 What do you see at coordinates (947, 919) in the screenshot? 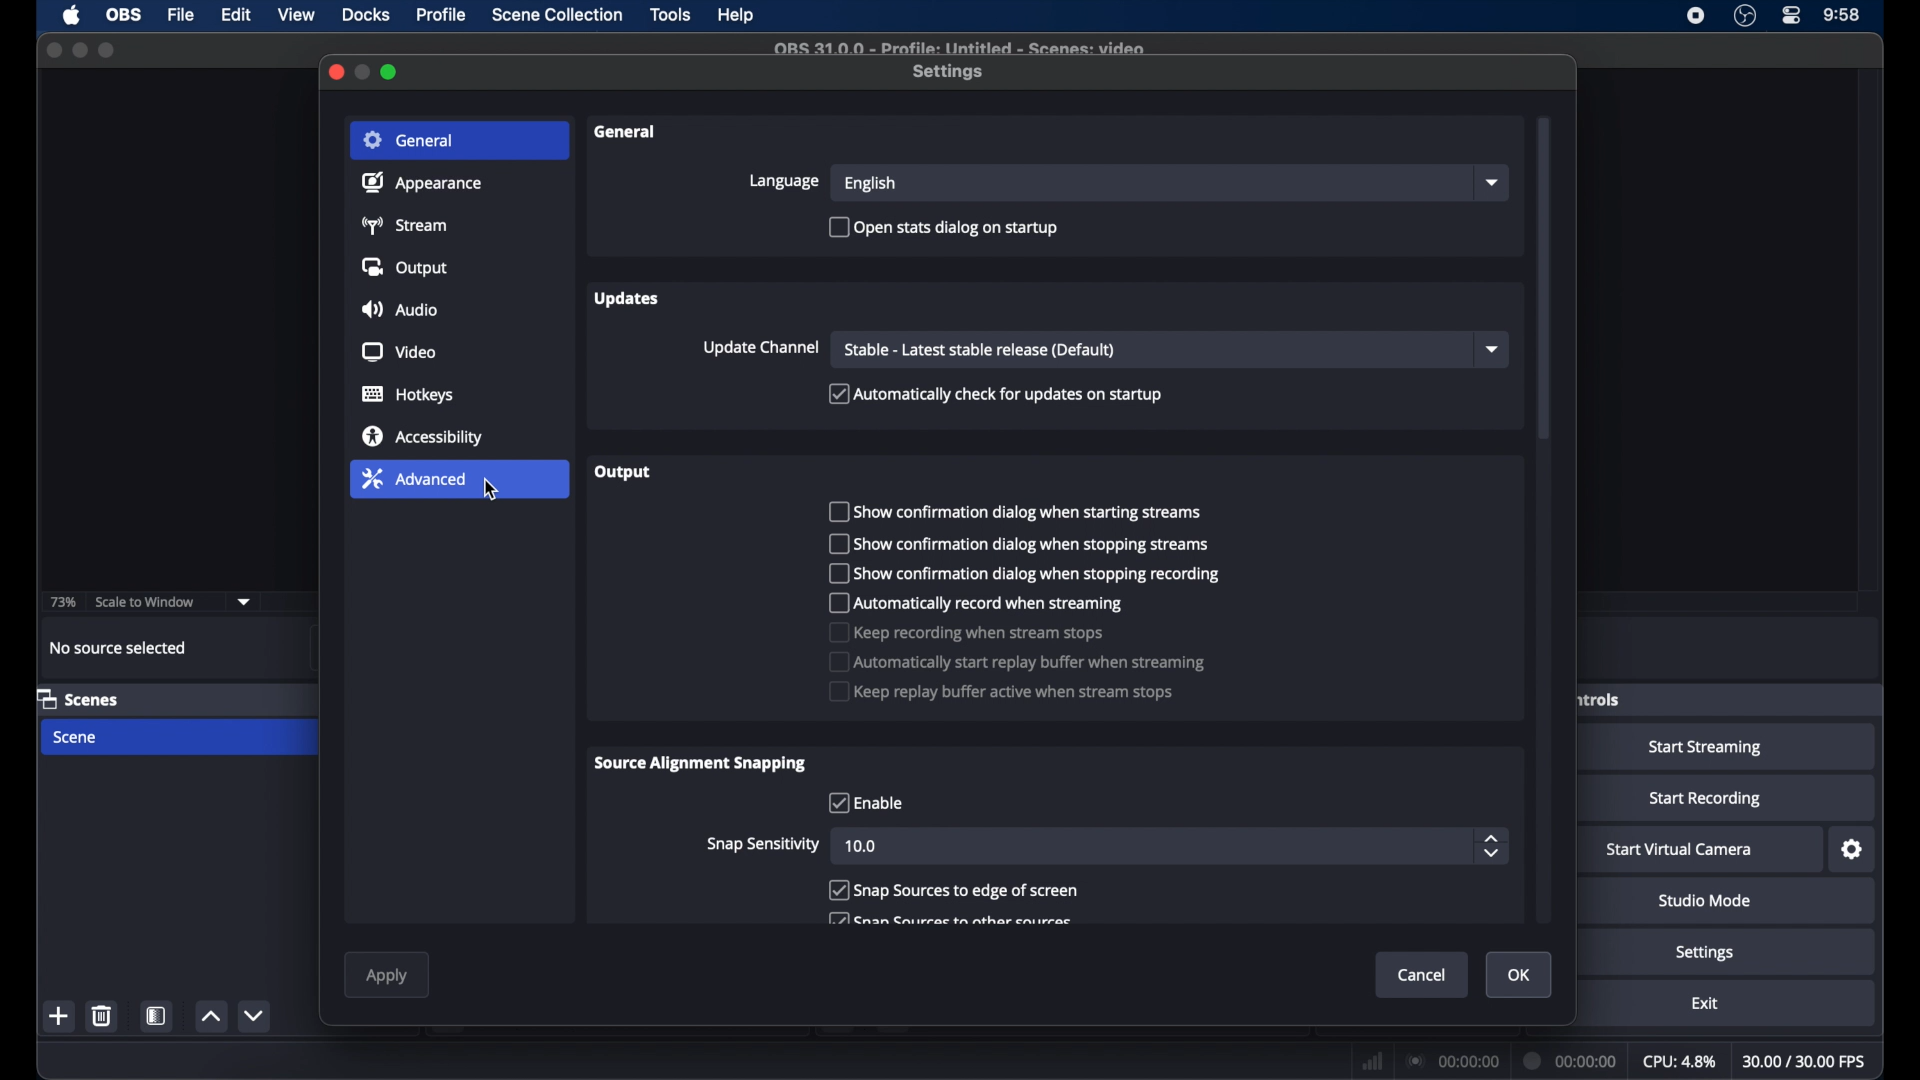
I see `checkbox` at bounding box center [947, 919].